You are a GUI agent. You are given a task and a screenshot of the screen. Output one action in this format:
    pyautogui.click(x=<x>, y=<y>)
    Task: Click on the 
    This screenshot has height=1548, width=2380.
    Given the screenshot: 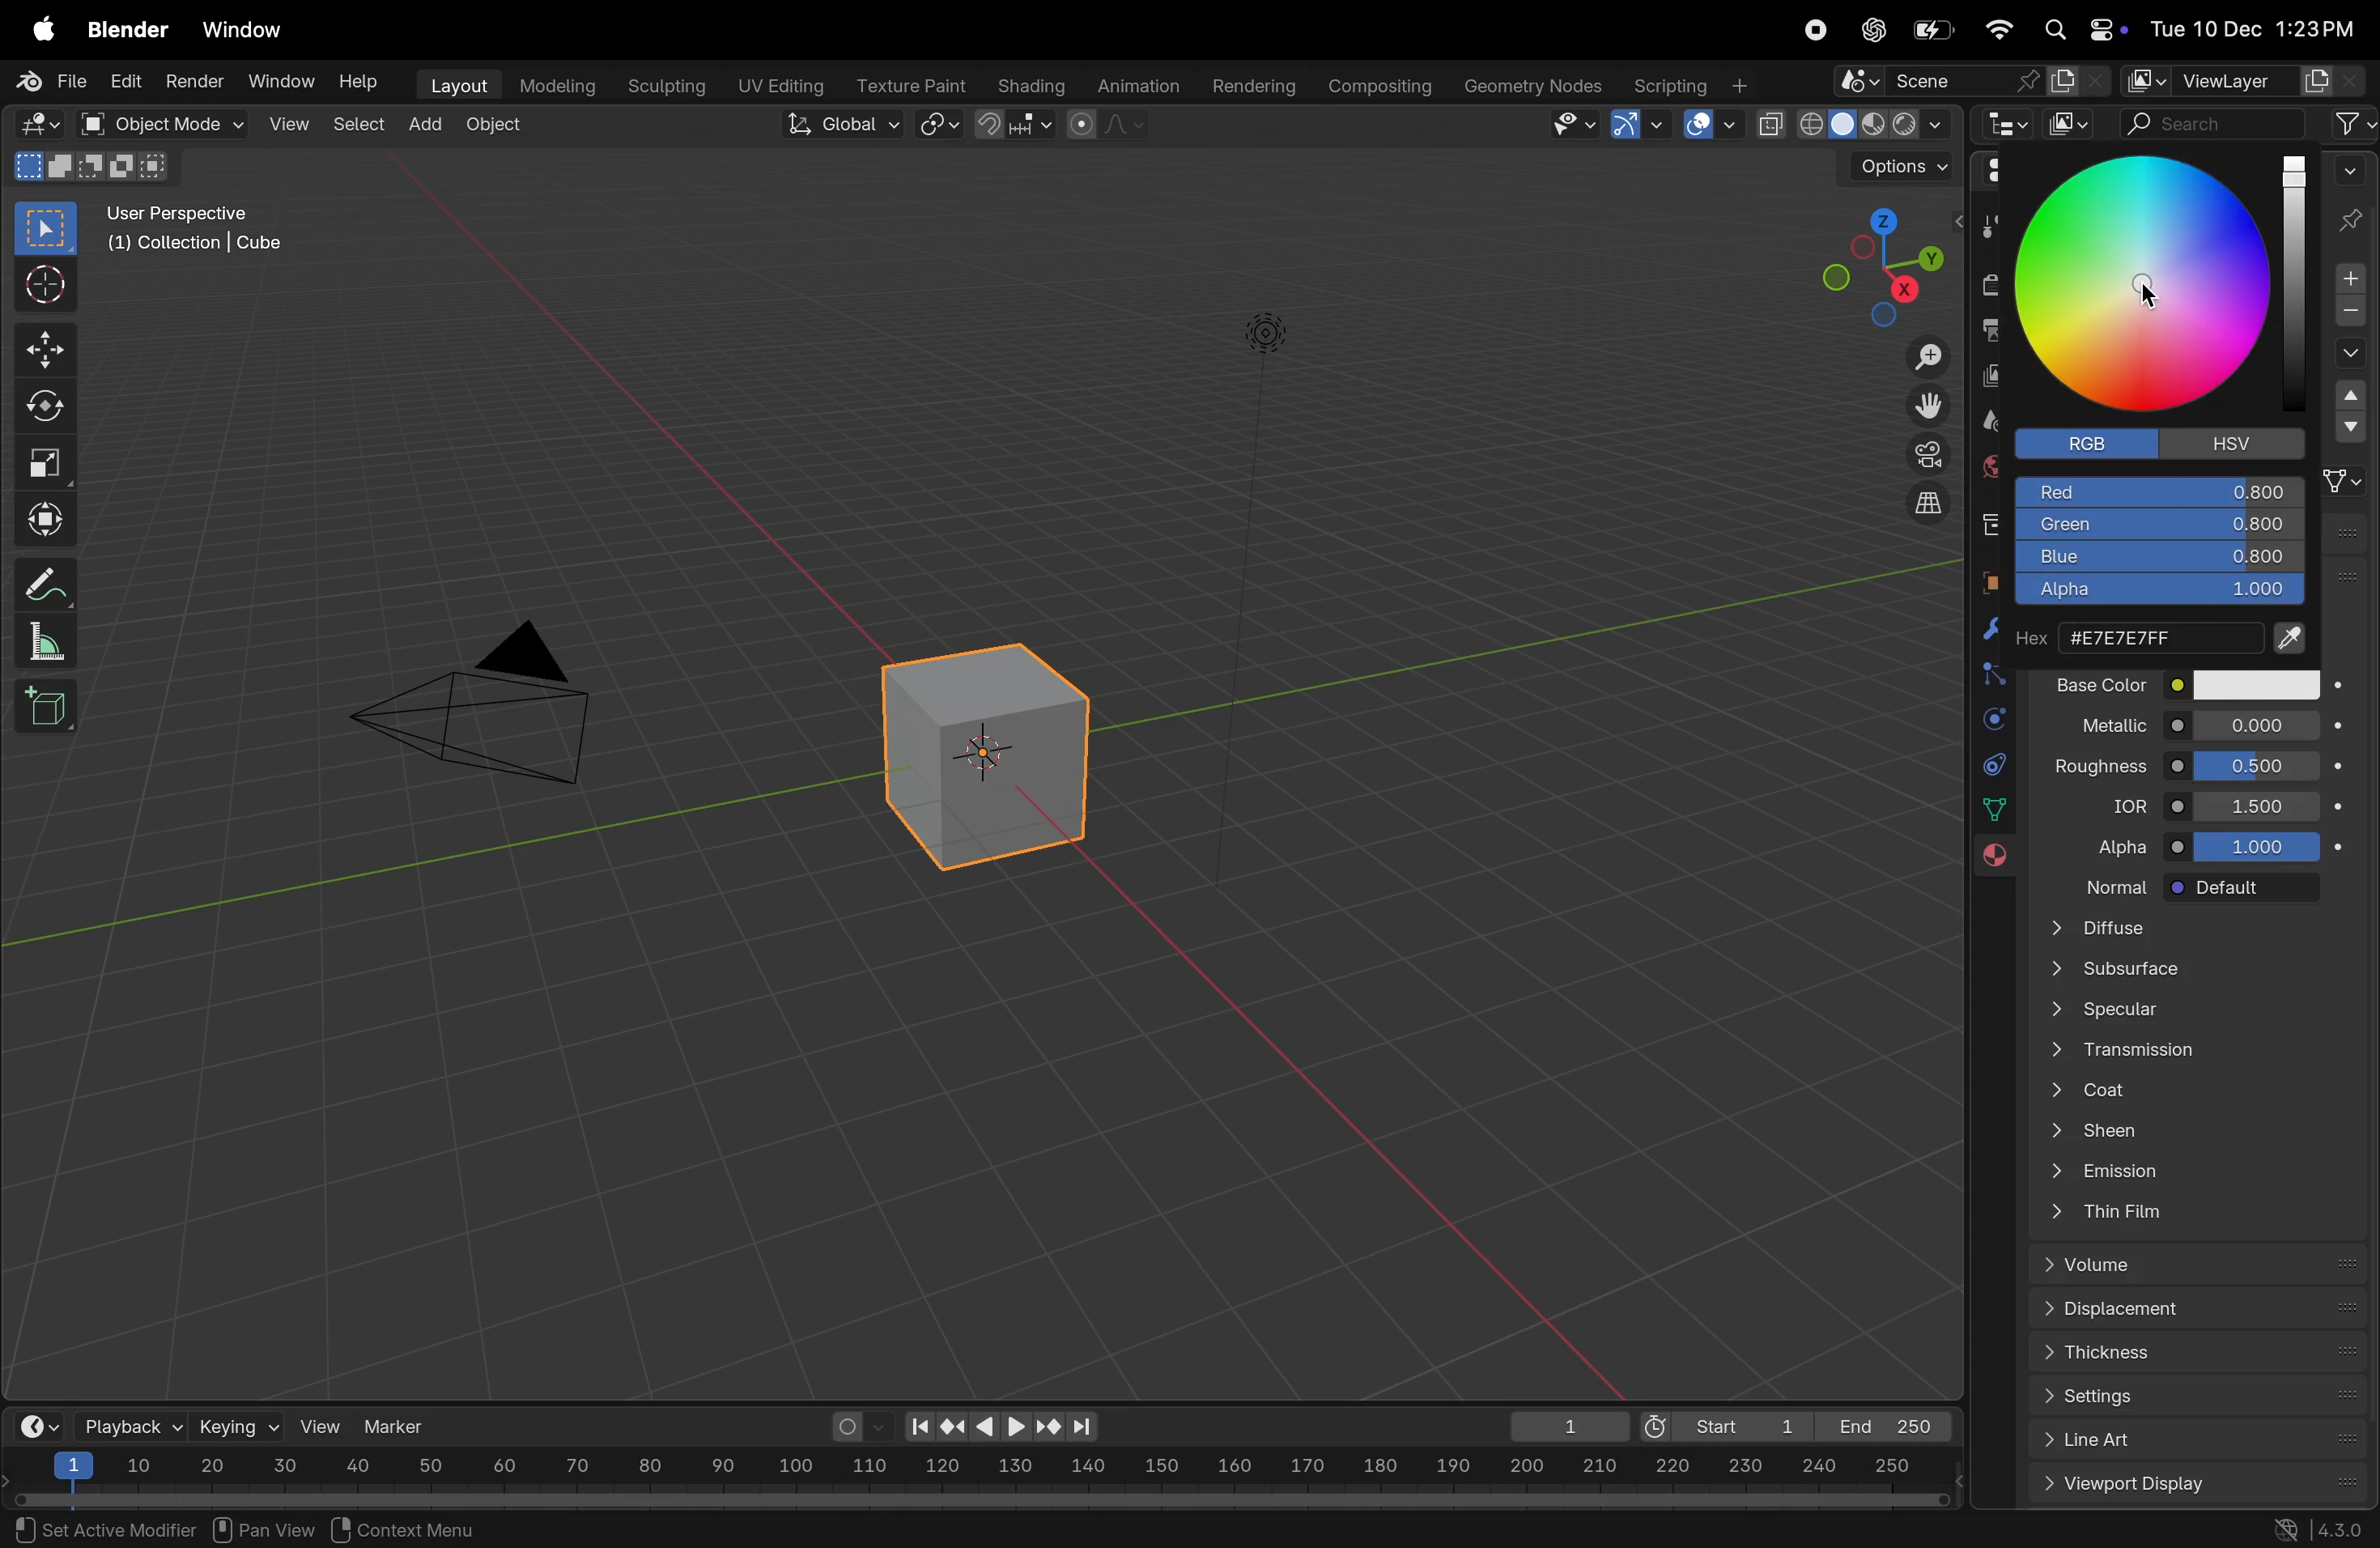 What is the action you would take?
    pyautogui.click(x=1997, y=810)
    